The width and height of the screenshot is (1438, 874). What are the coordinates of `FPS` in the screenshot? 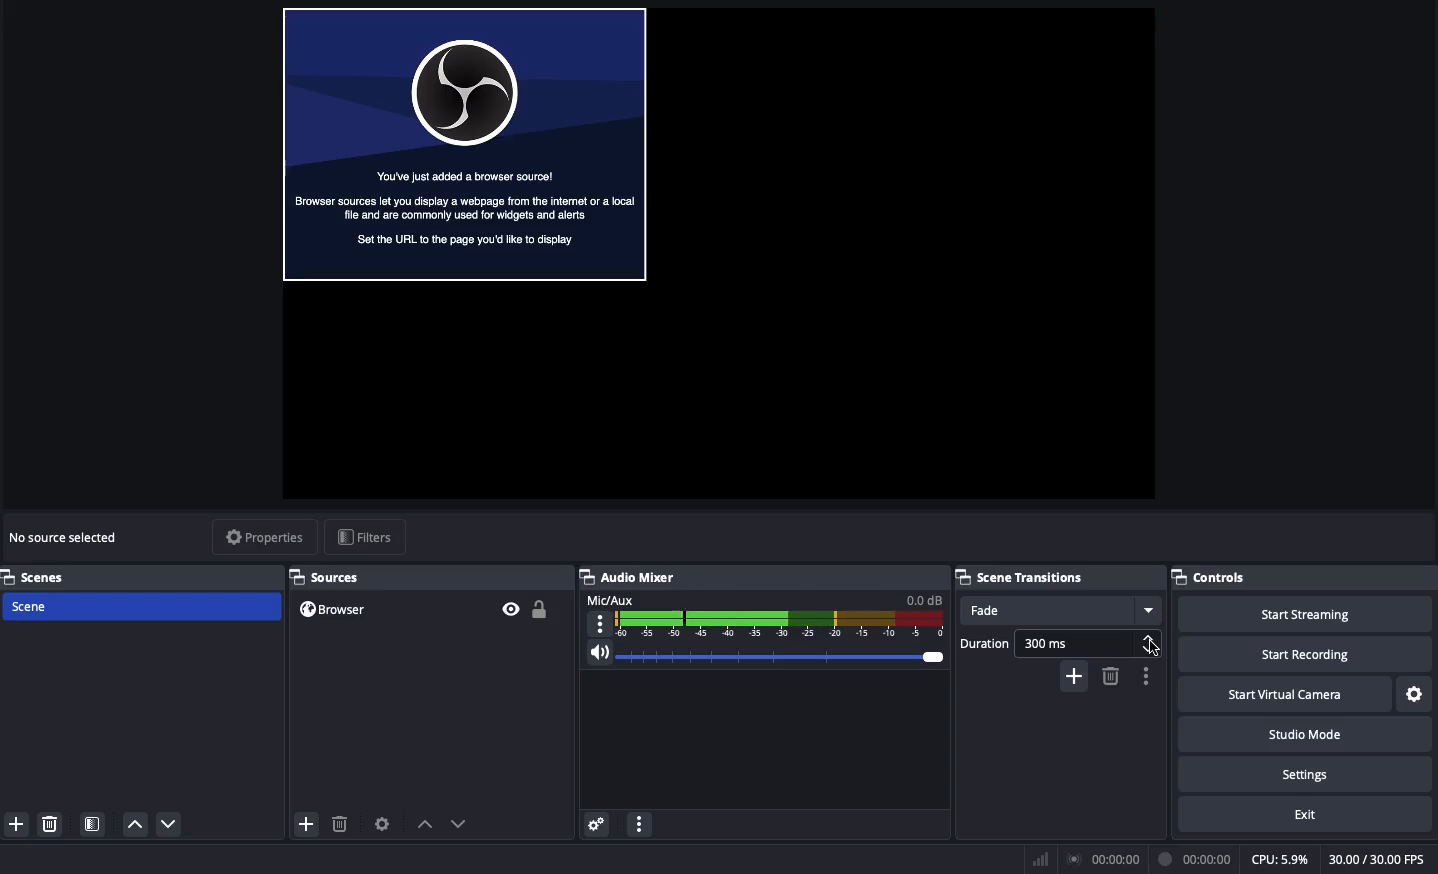 It's located at (1374, 858).